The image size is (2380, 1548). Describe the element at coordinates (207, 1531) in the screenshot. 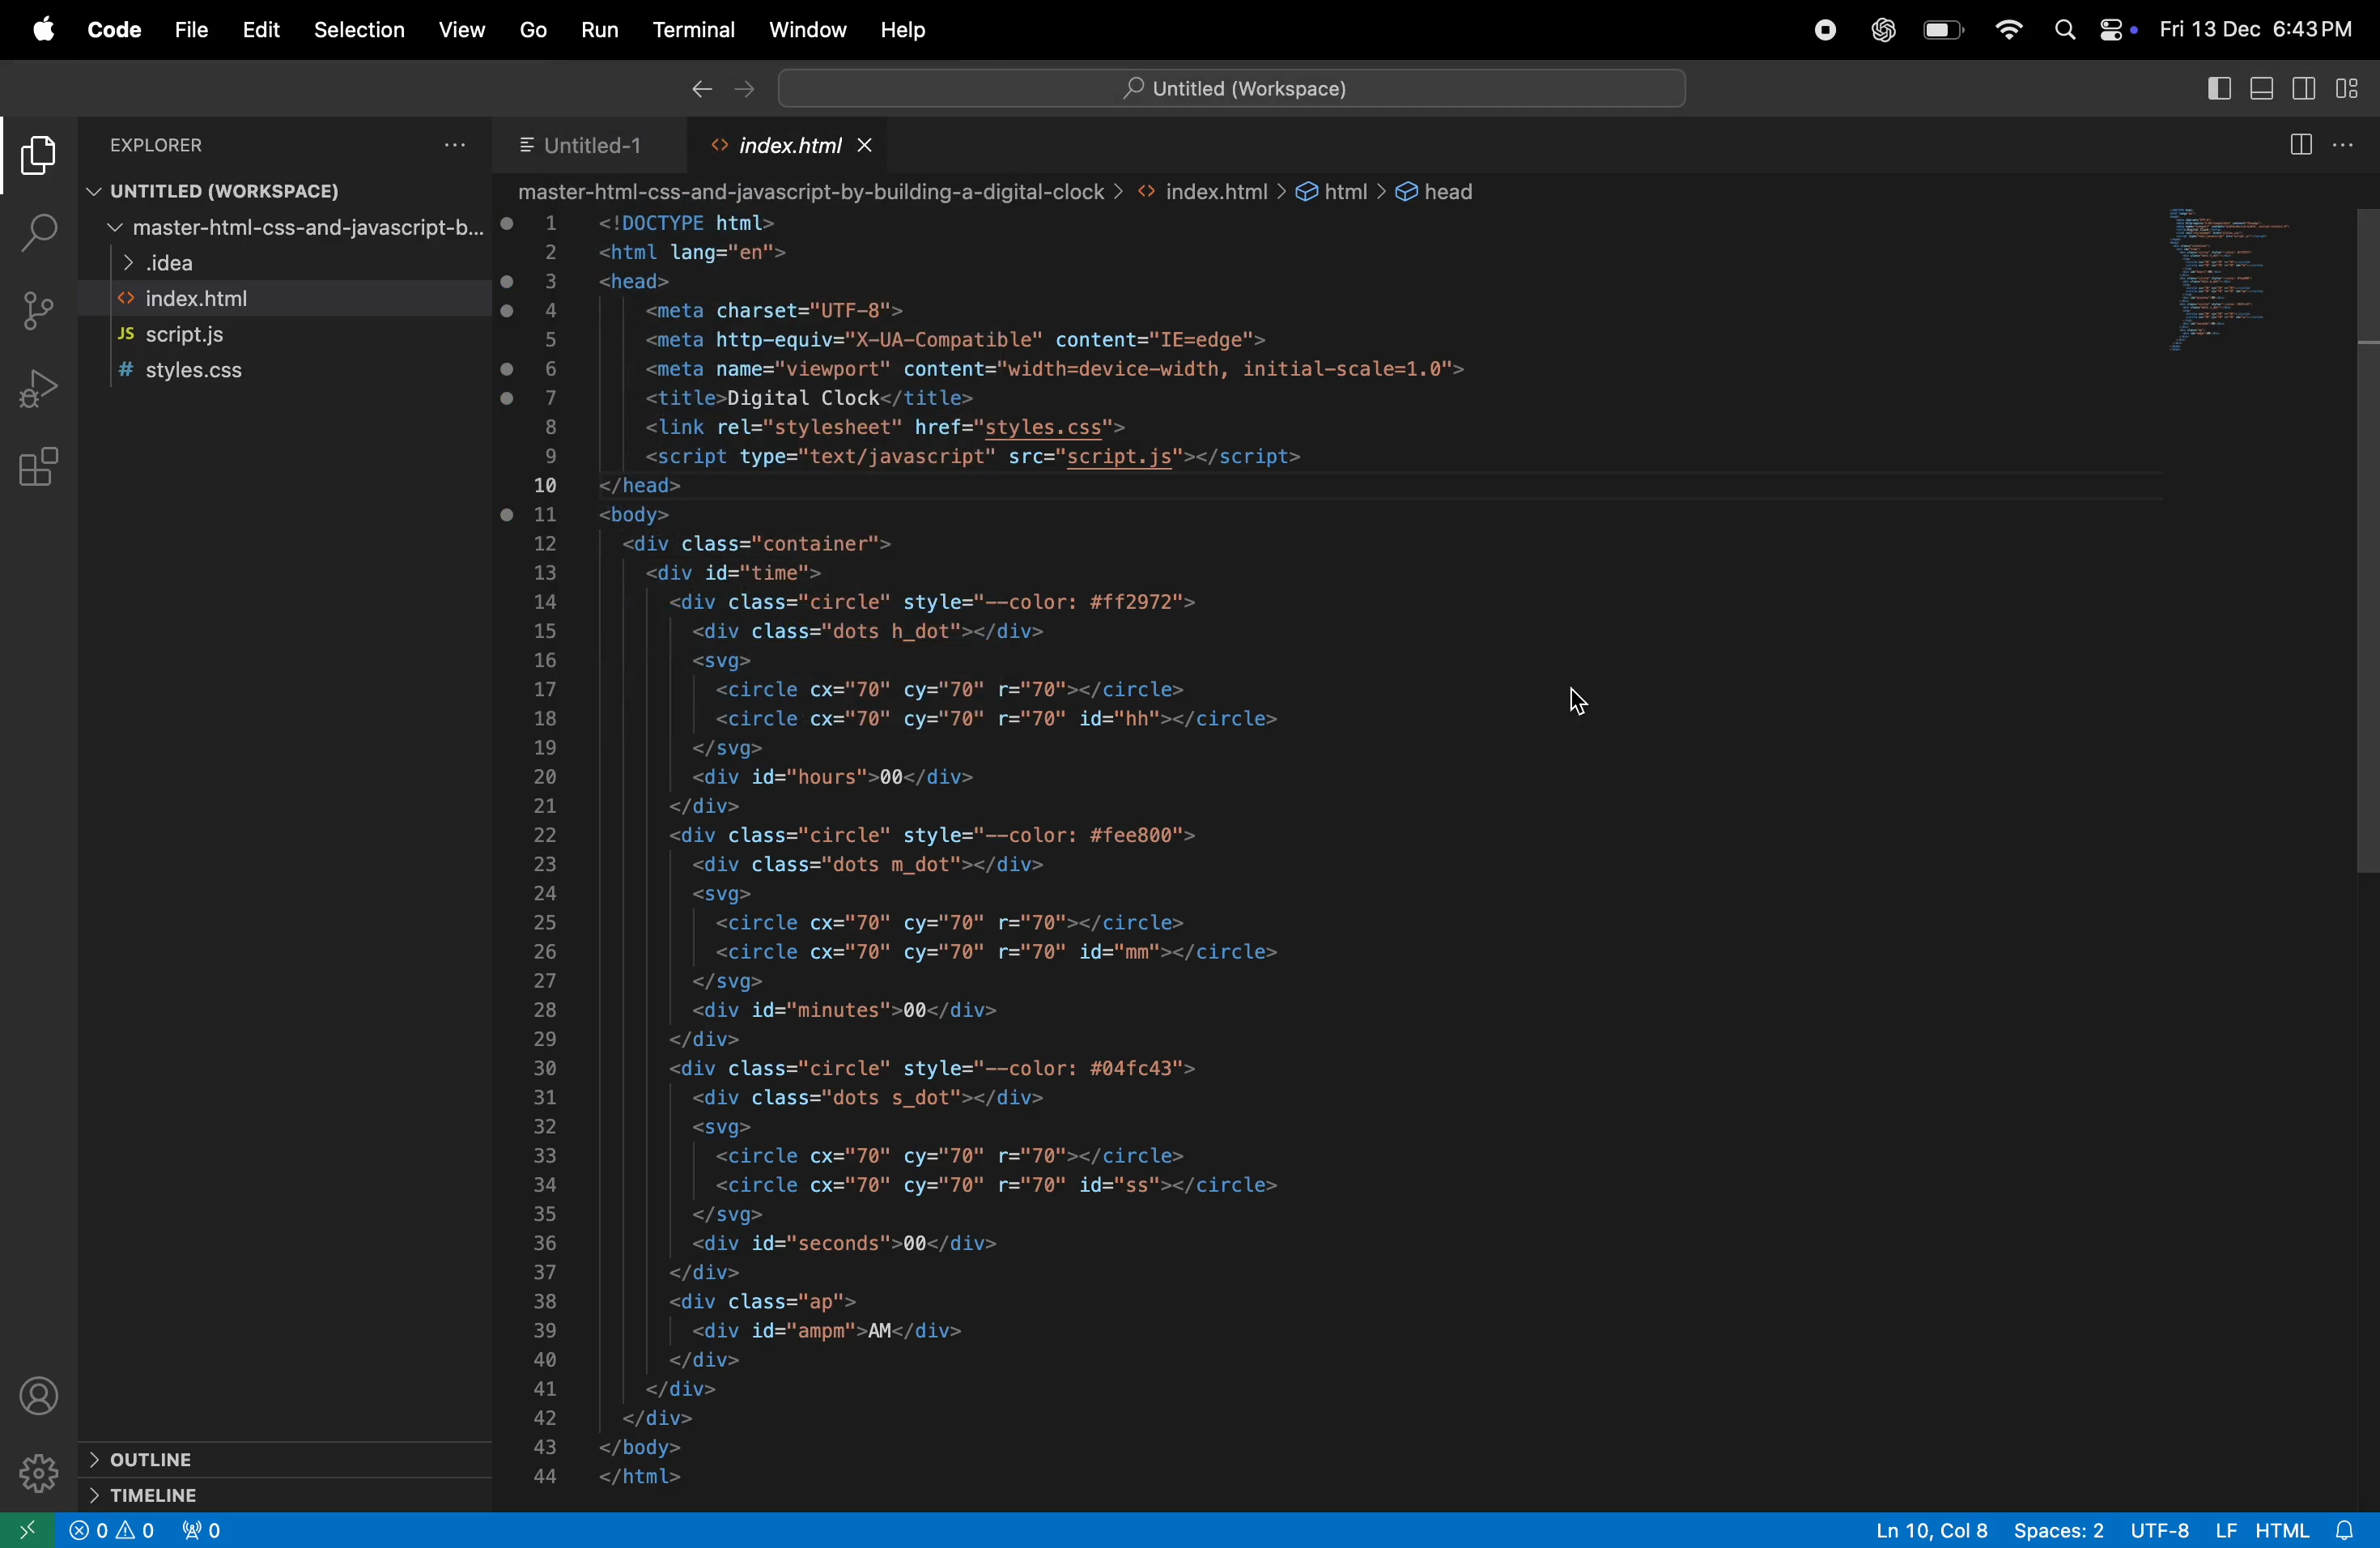

I see `no forwarded` at that location.